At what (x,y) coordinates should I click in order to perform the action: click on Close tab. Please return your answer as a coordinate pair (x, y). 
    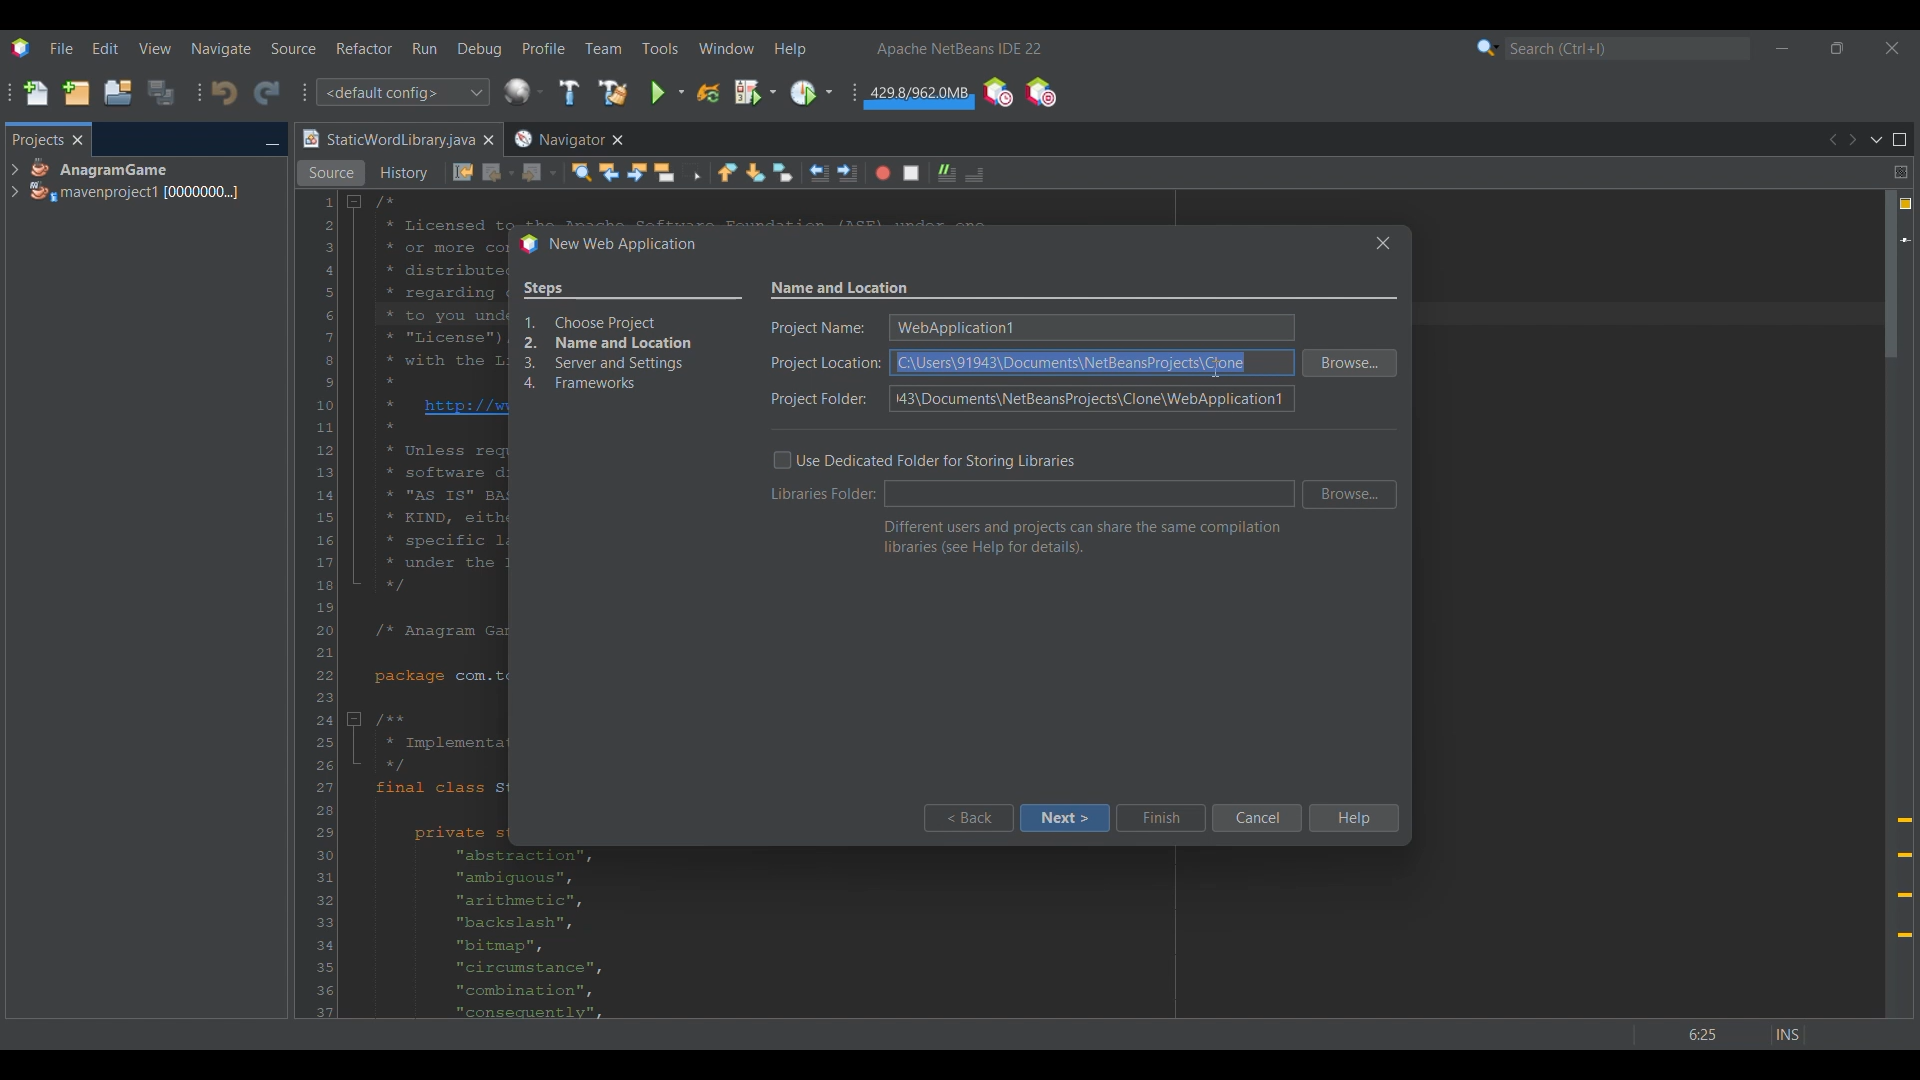
    Looking at the image, I should click on (78, 140).